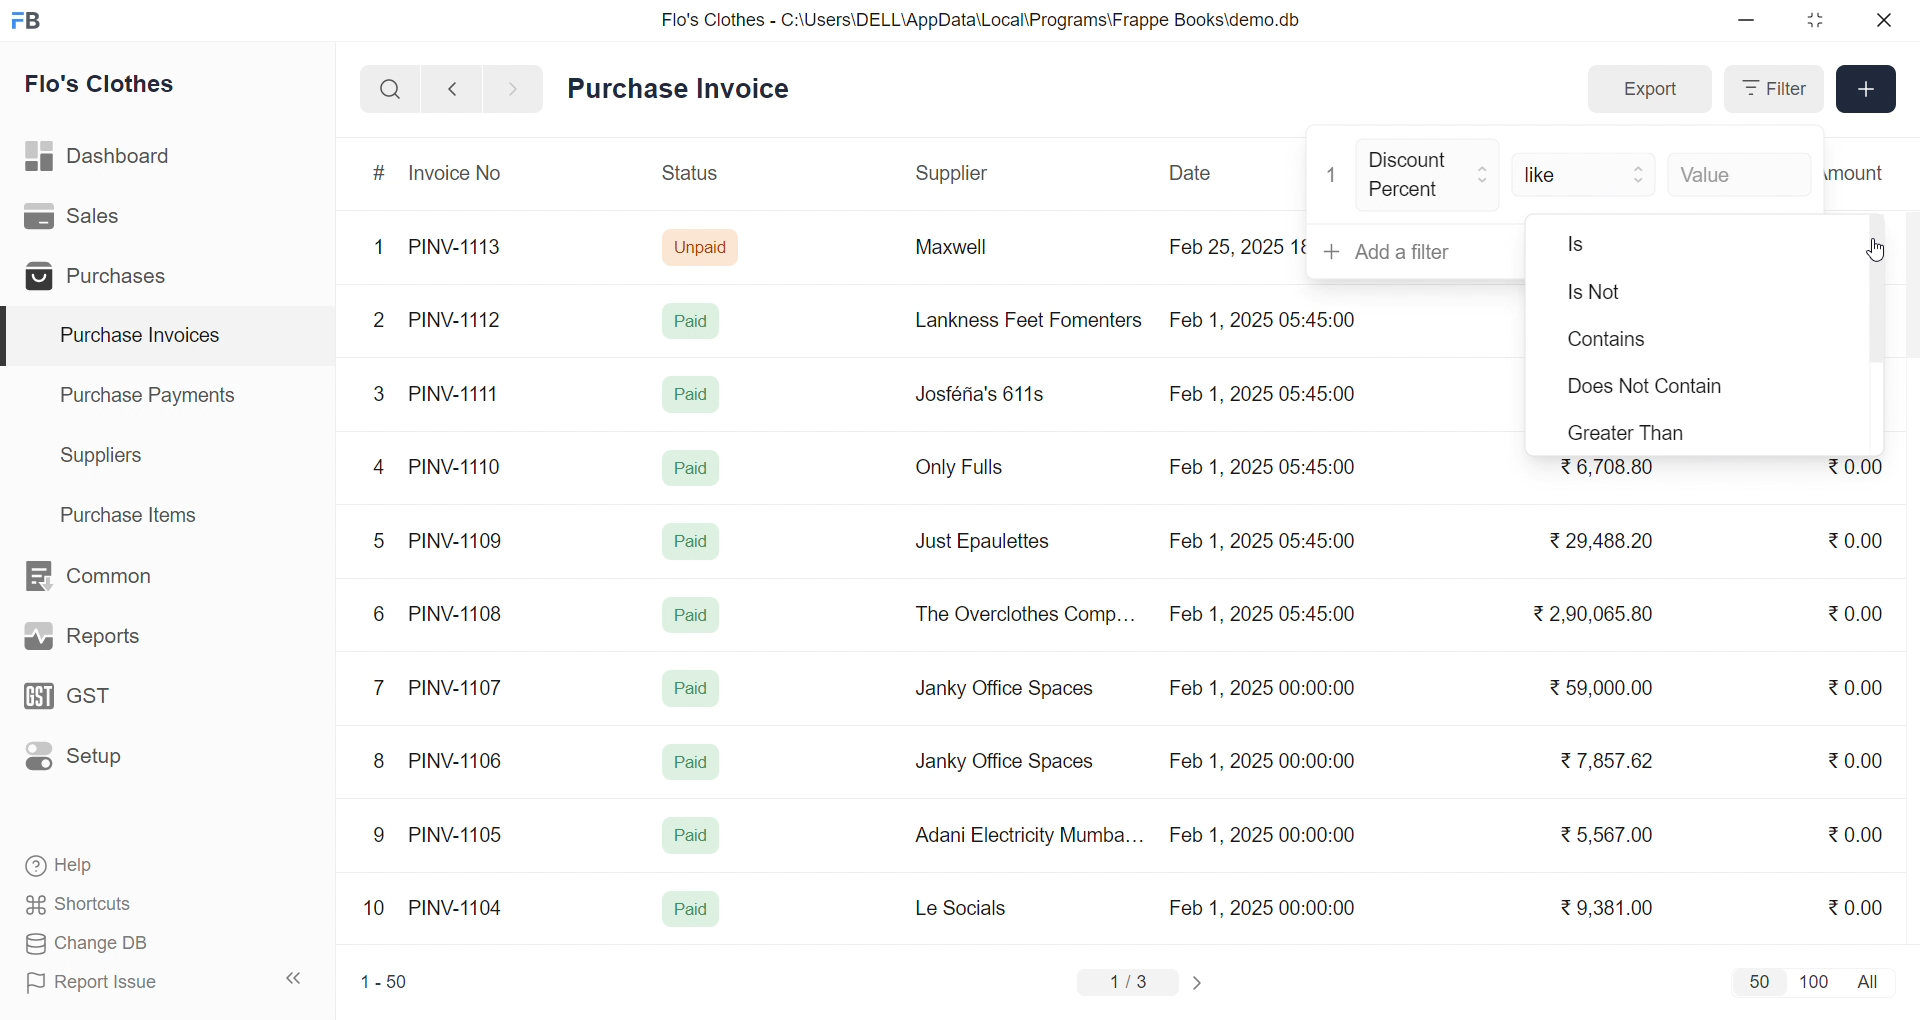 This screenshot has height=1020, width=1920. I want to click on collapse sidebar, so click(295, 979).